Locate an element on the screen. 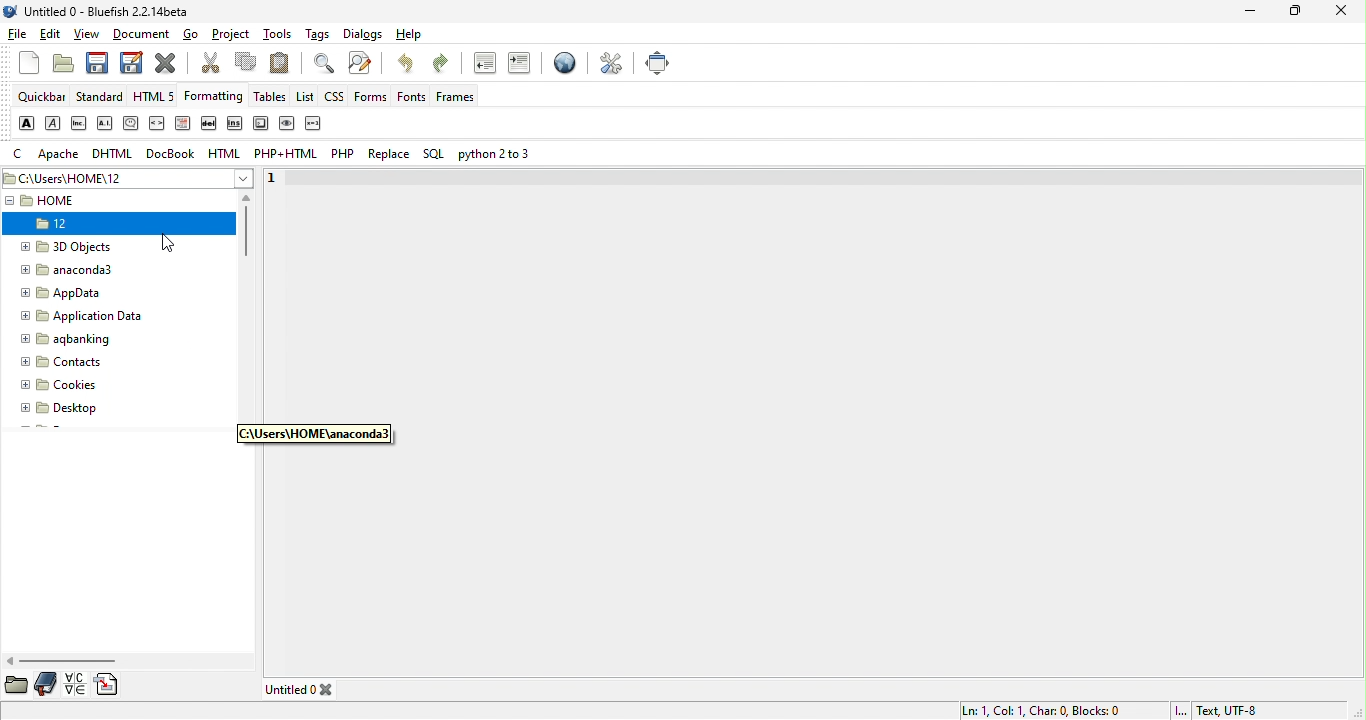 The height and width of the screenshot is (720, 1366). bookmarks is located at coordinates (48, 684).